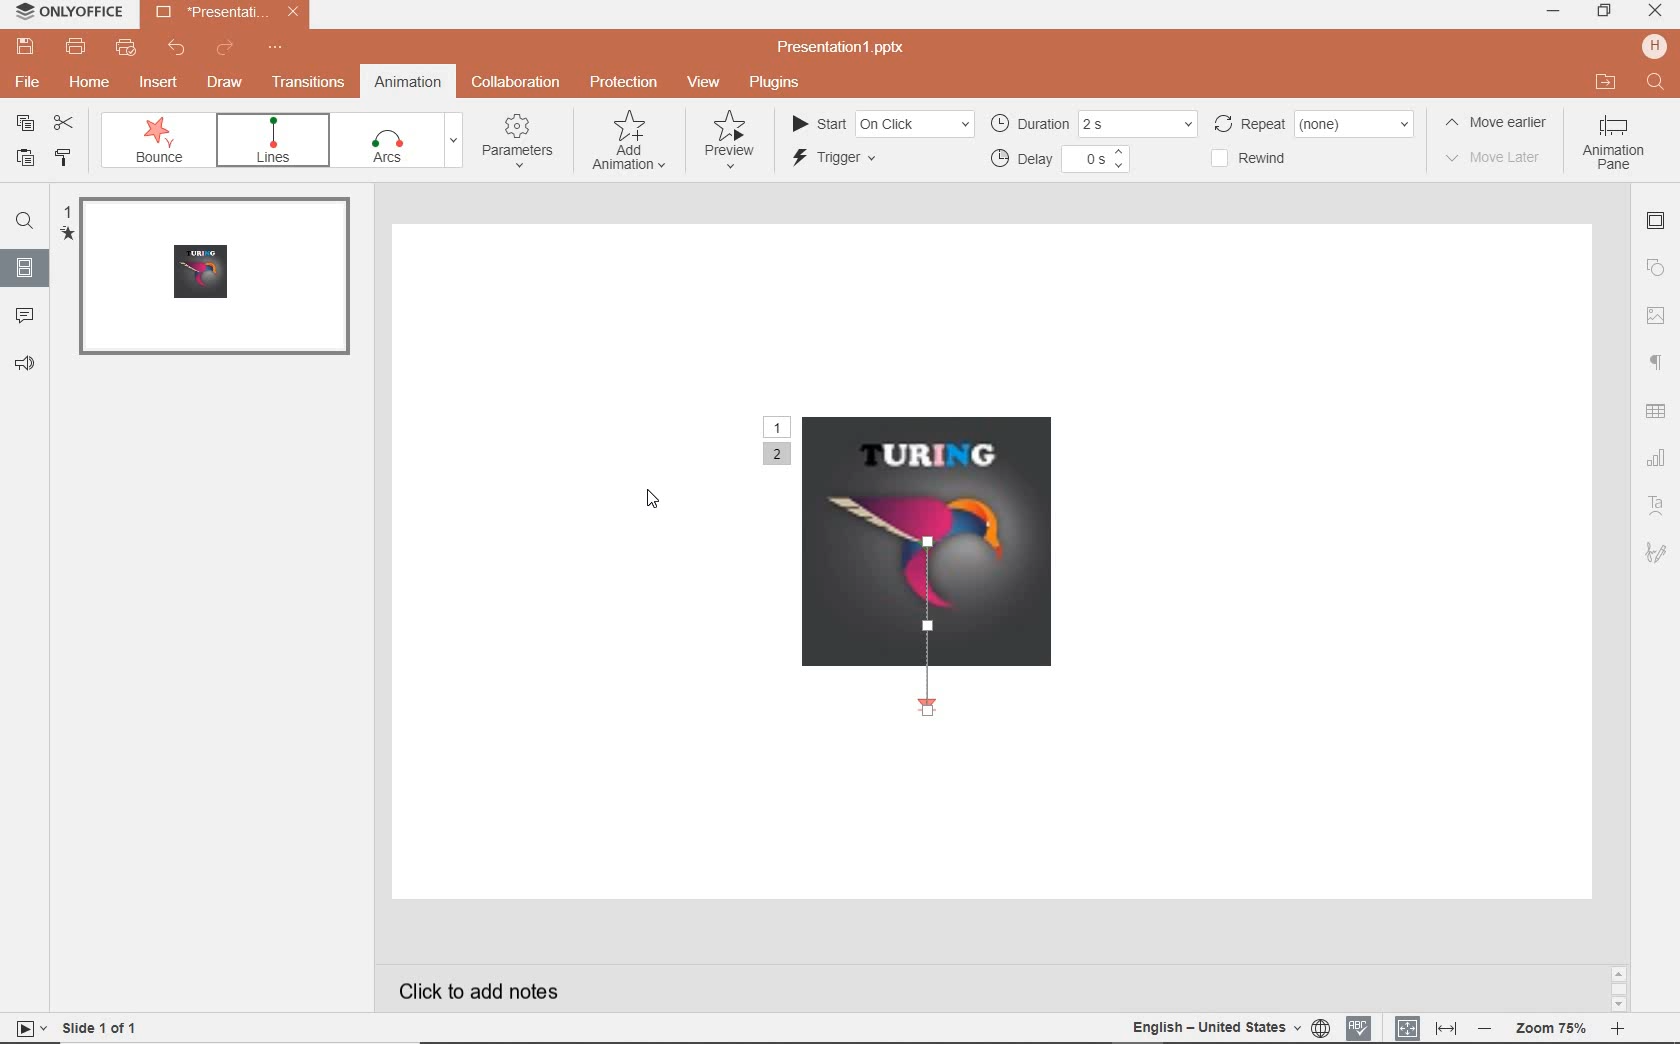  What do you see at coordinates (776, 84) in the screenshot?
I see `plugins` at bounding box center [776, 84].